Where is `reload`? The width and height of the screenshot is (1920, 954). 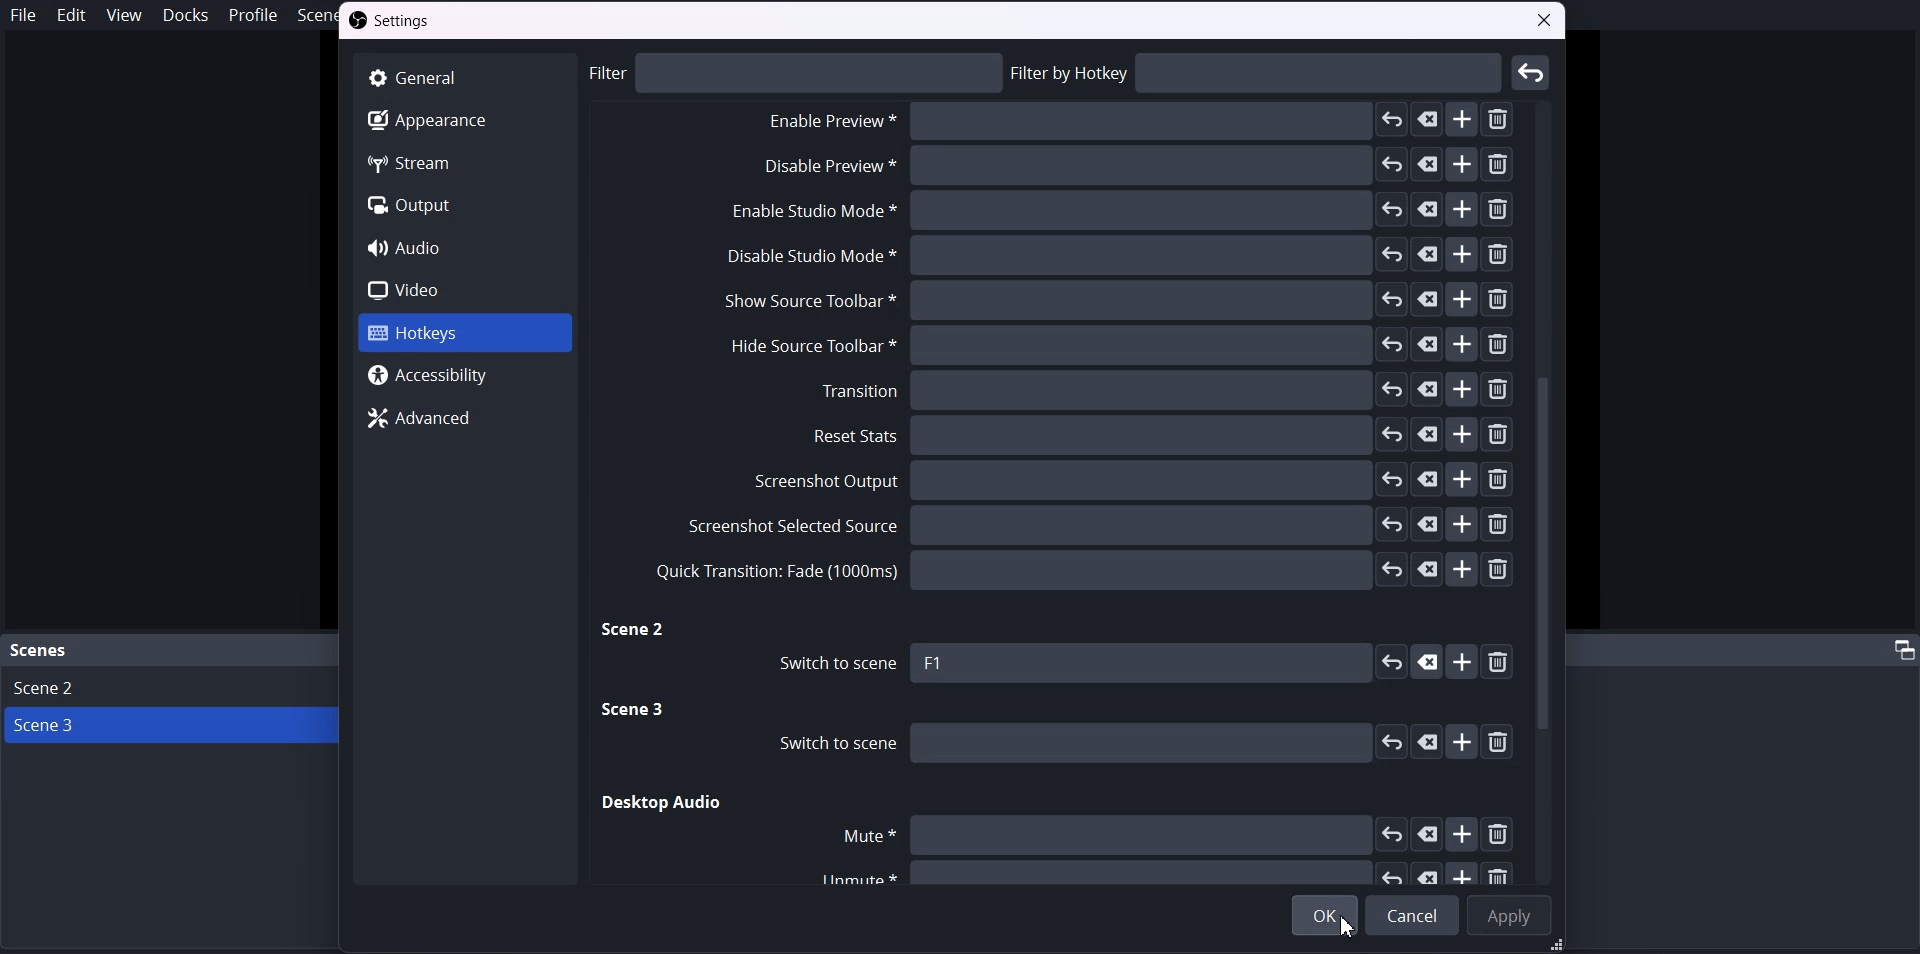 reload is located at coordinates (1391, 662).